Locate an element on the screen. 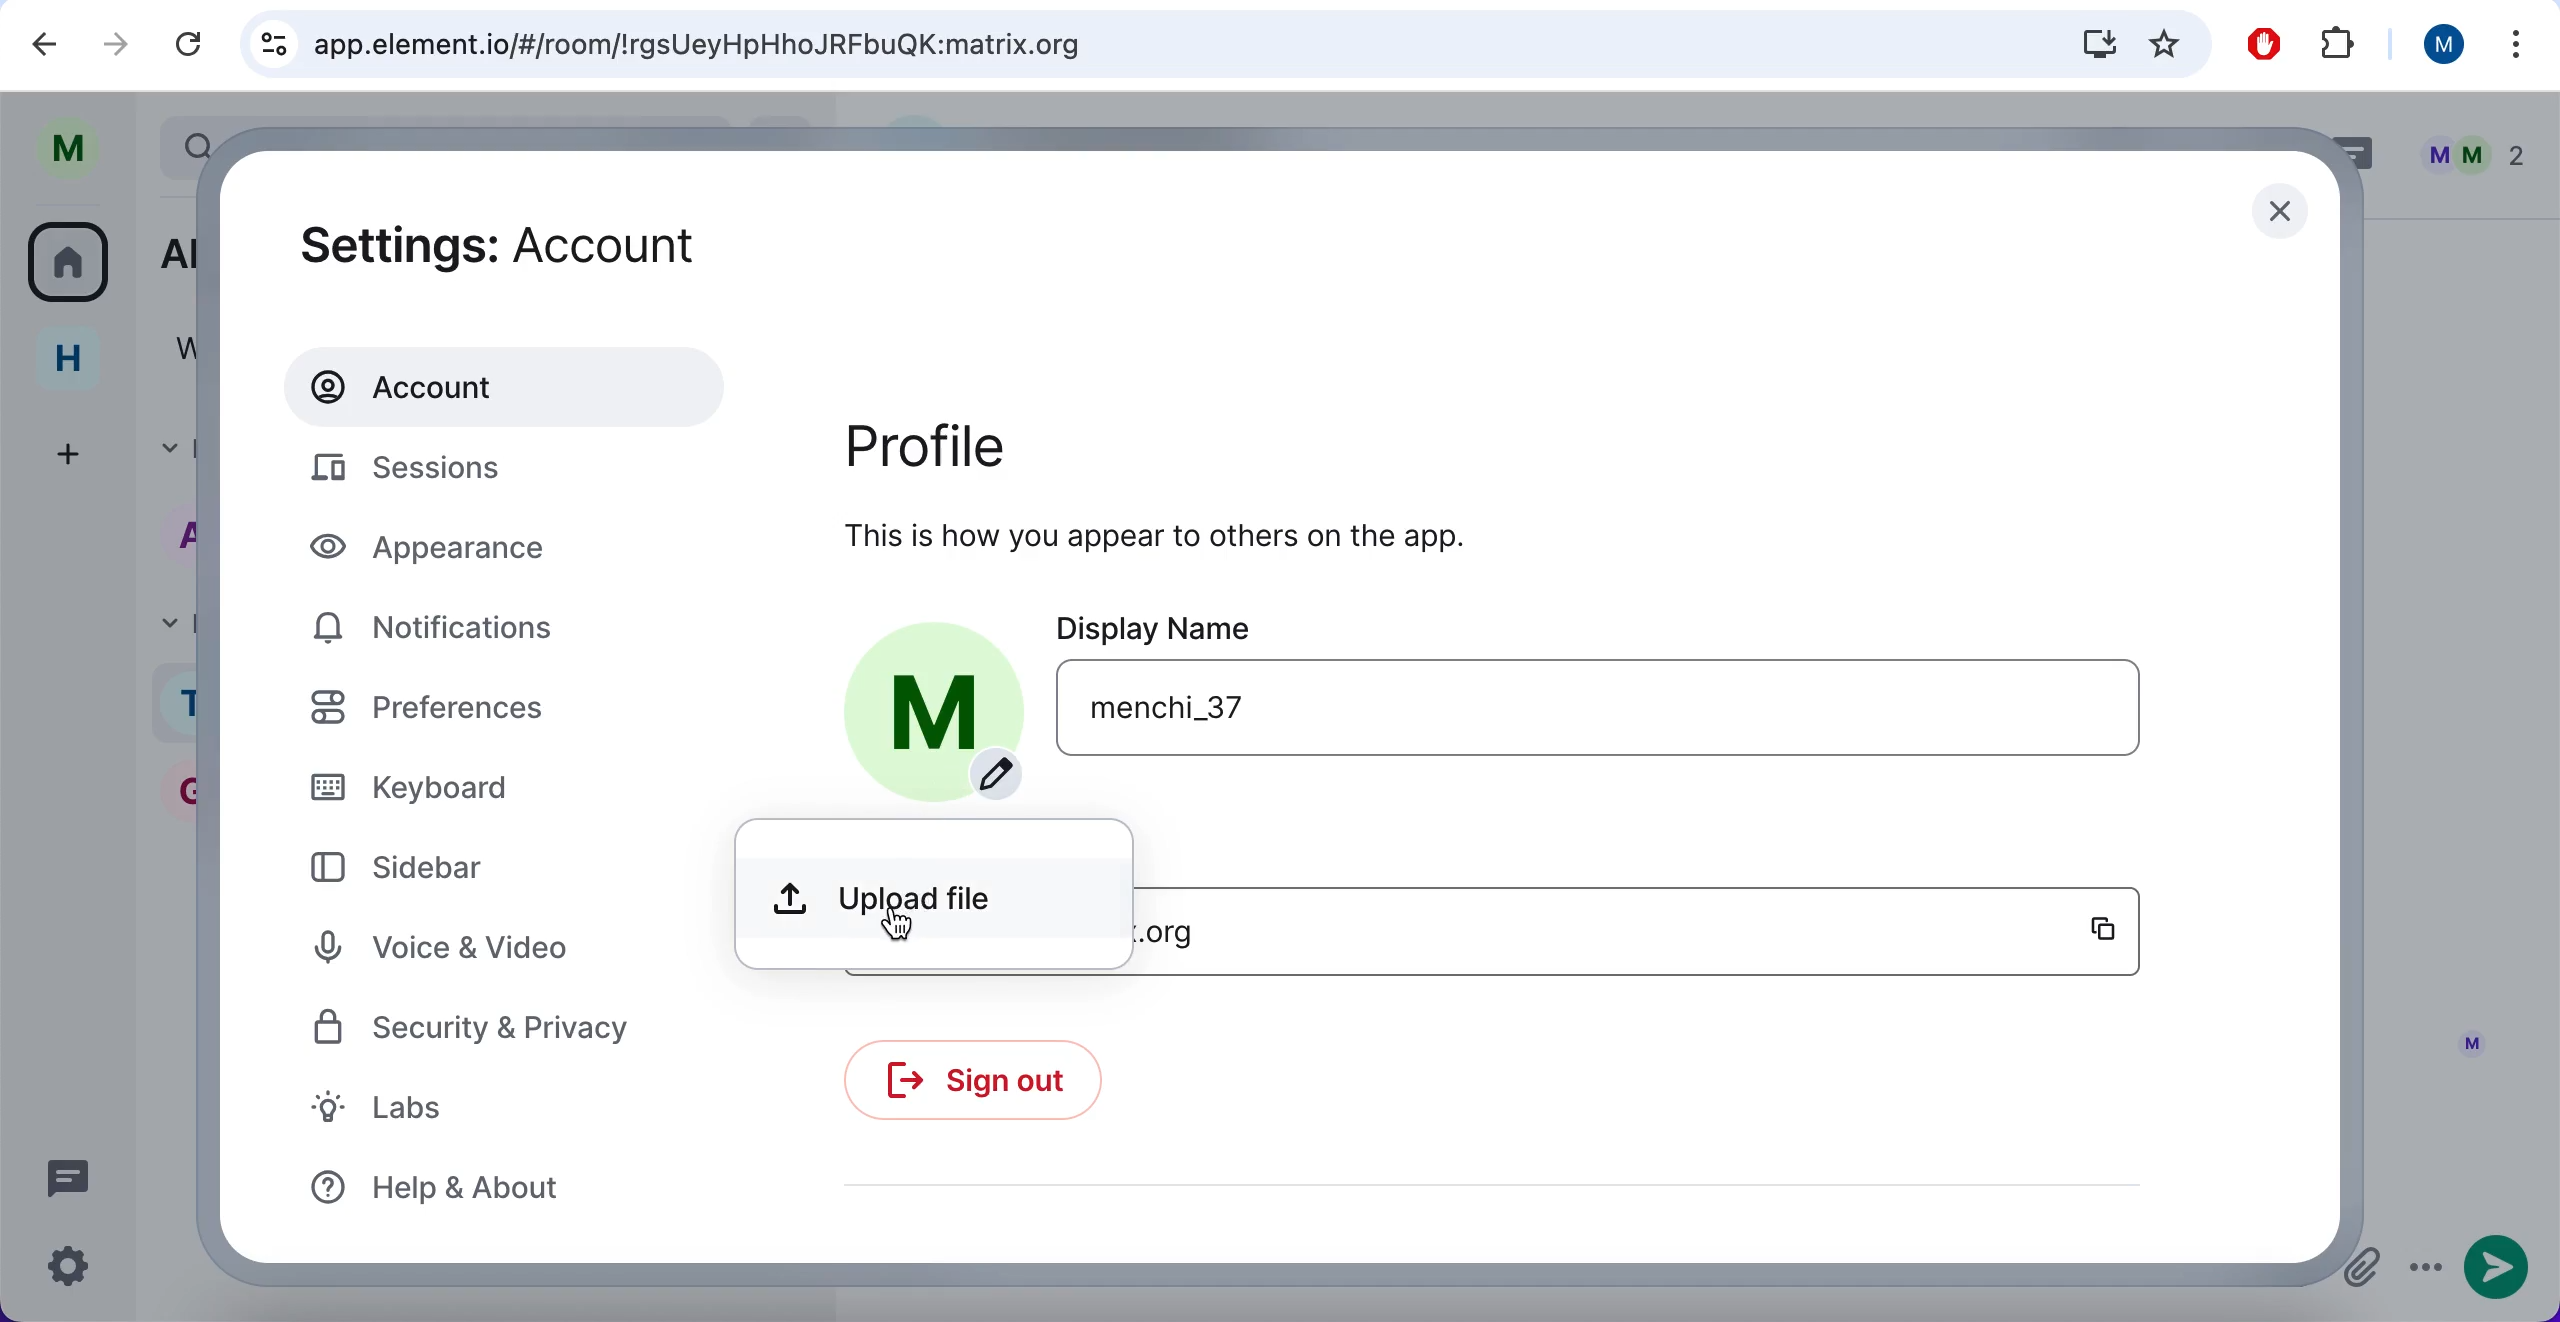 The image size is (2560, 1322). labs is located at coordinates (419, 1111).